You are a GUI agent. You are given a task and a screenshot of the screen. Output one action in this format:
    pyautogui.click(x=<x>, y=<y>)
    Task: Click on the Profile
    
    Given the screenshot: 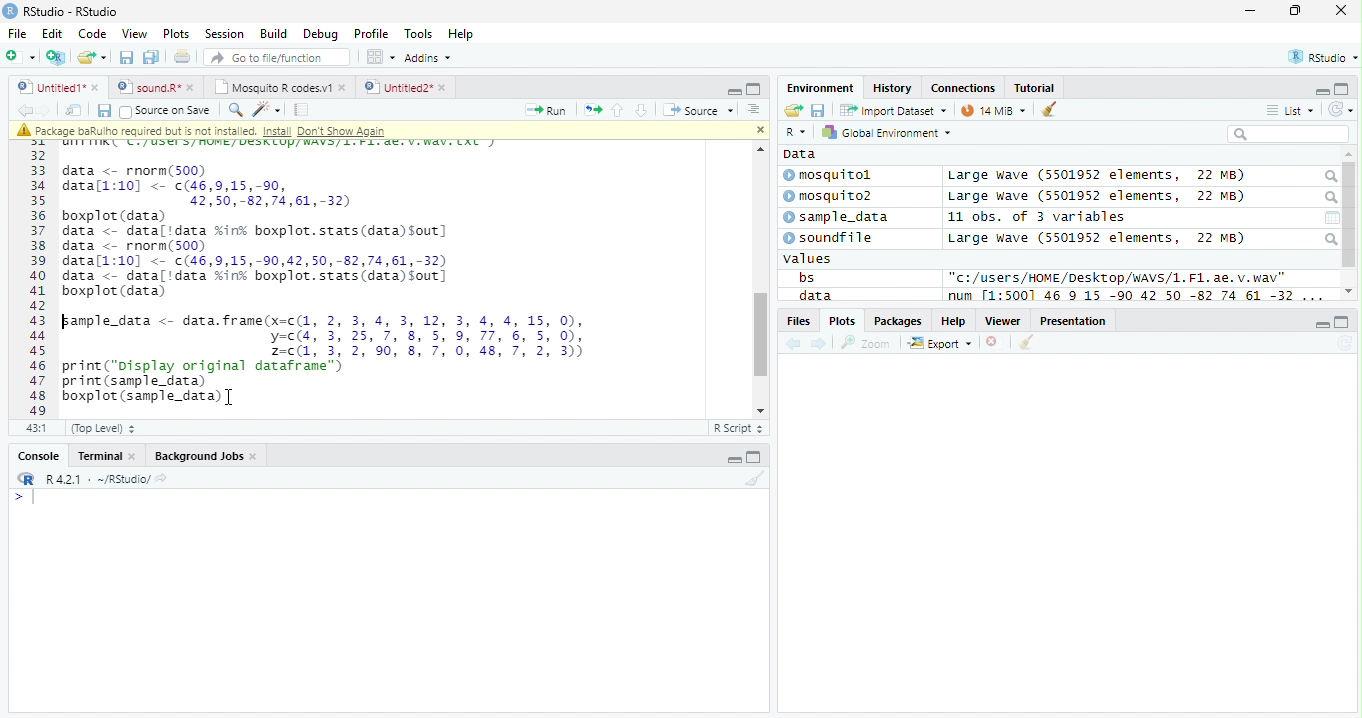 What is the action you would take?
    pyautogui.click(x=371, y=33)
    